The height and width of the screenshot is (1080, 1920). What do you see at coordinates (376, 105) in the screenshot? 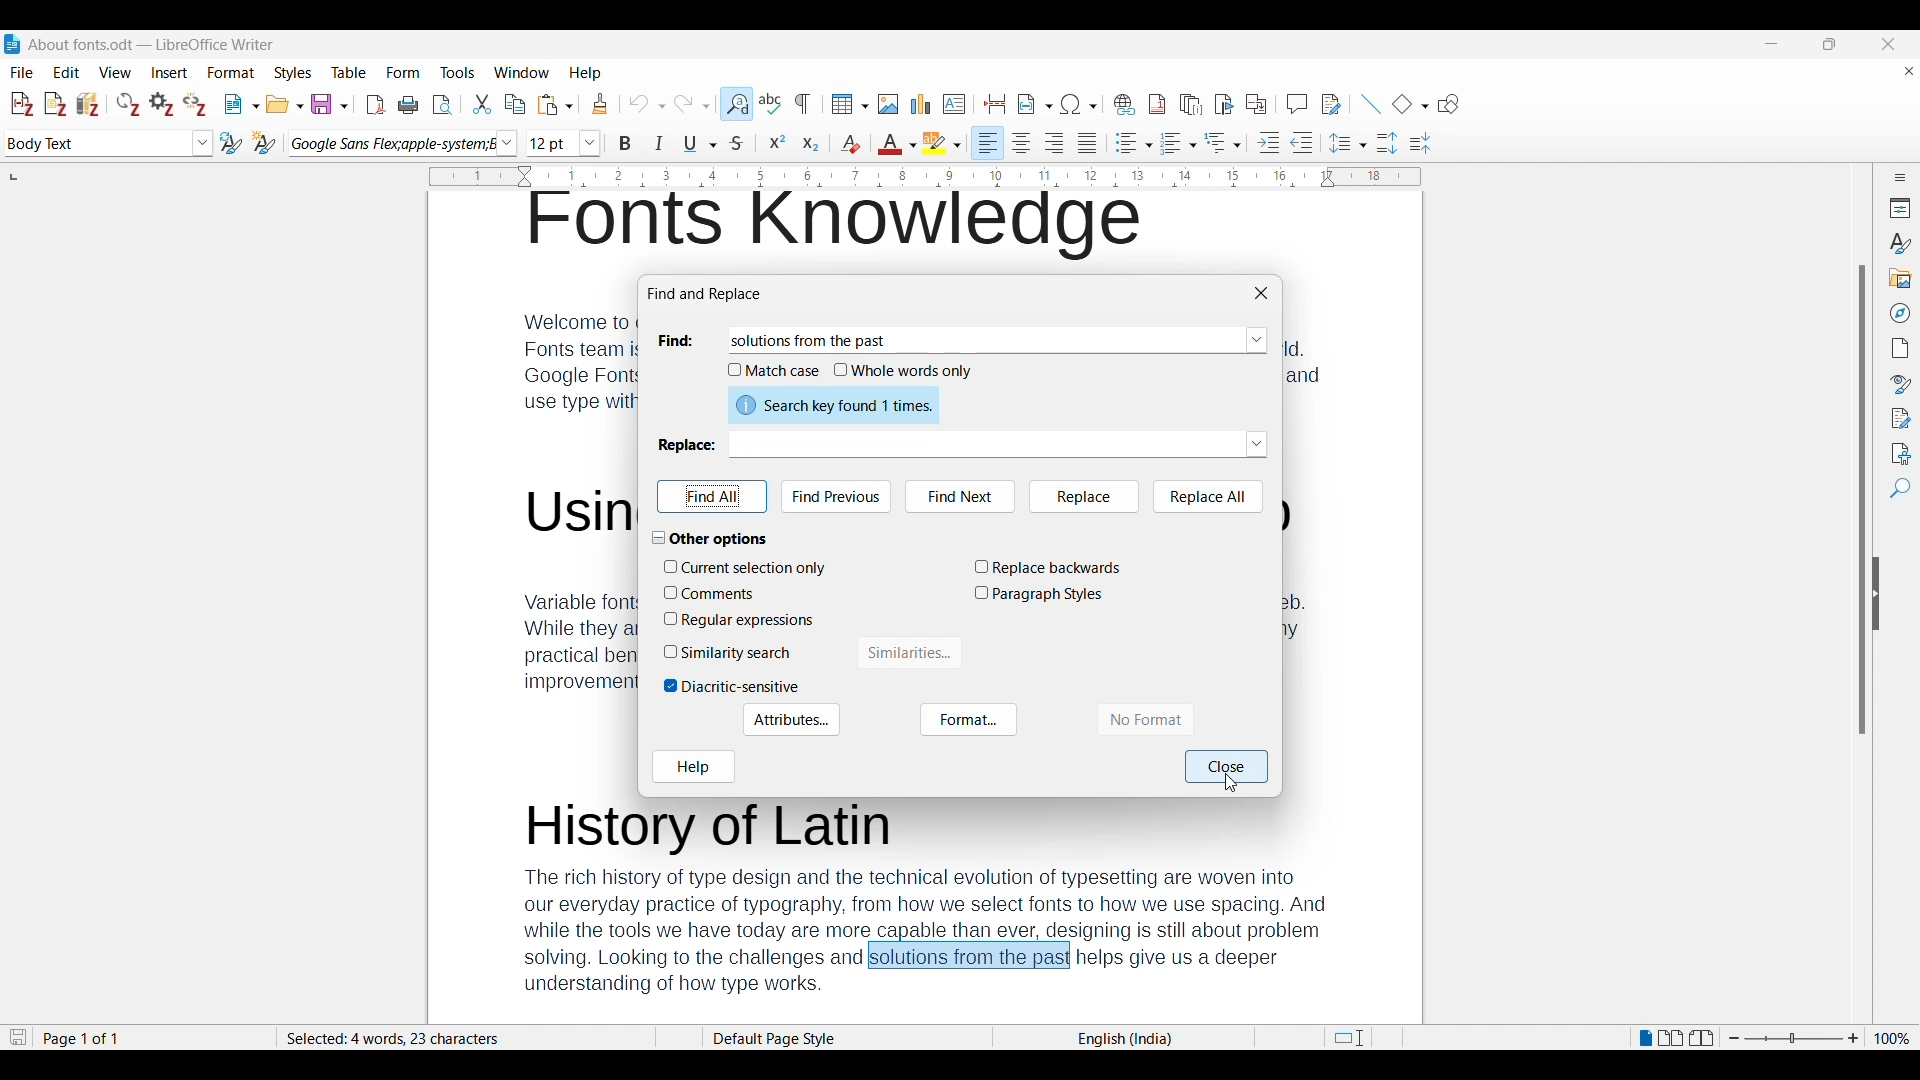
I see `Export directly as PDF` at bounding box center [376, 105].